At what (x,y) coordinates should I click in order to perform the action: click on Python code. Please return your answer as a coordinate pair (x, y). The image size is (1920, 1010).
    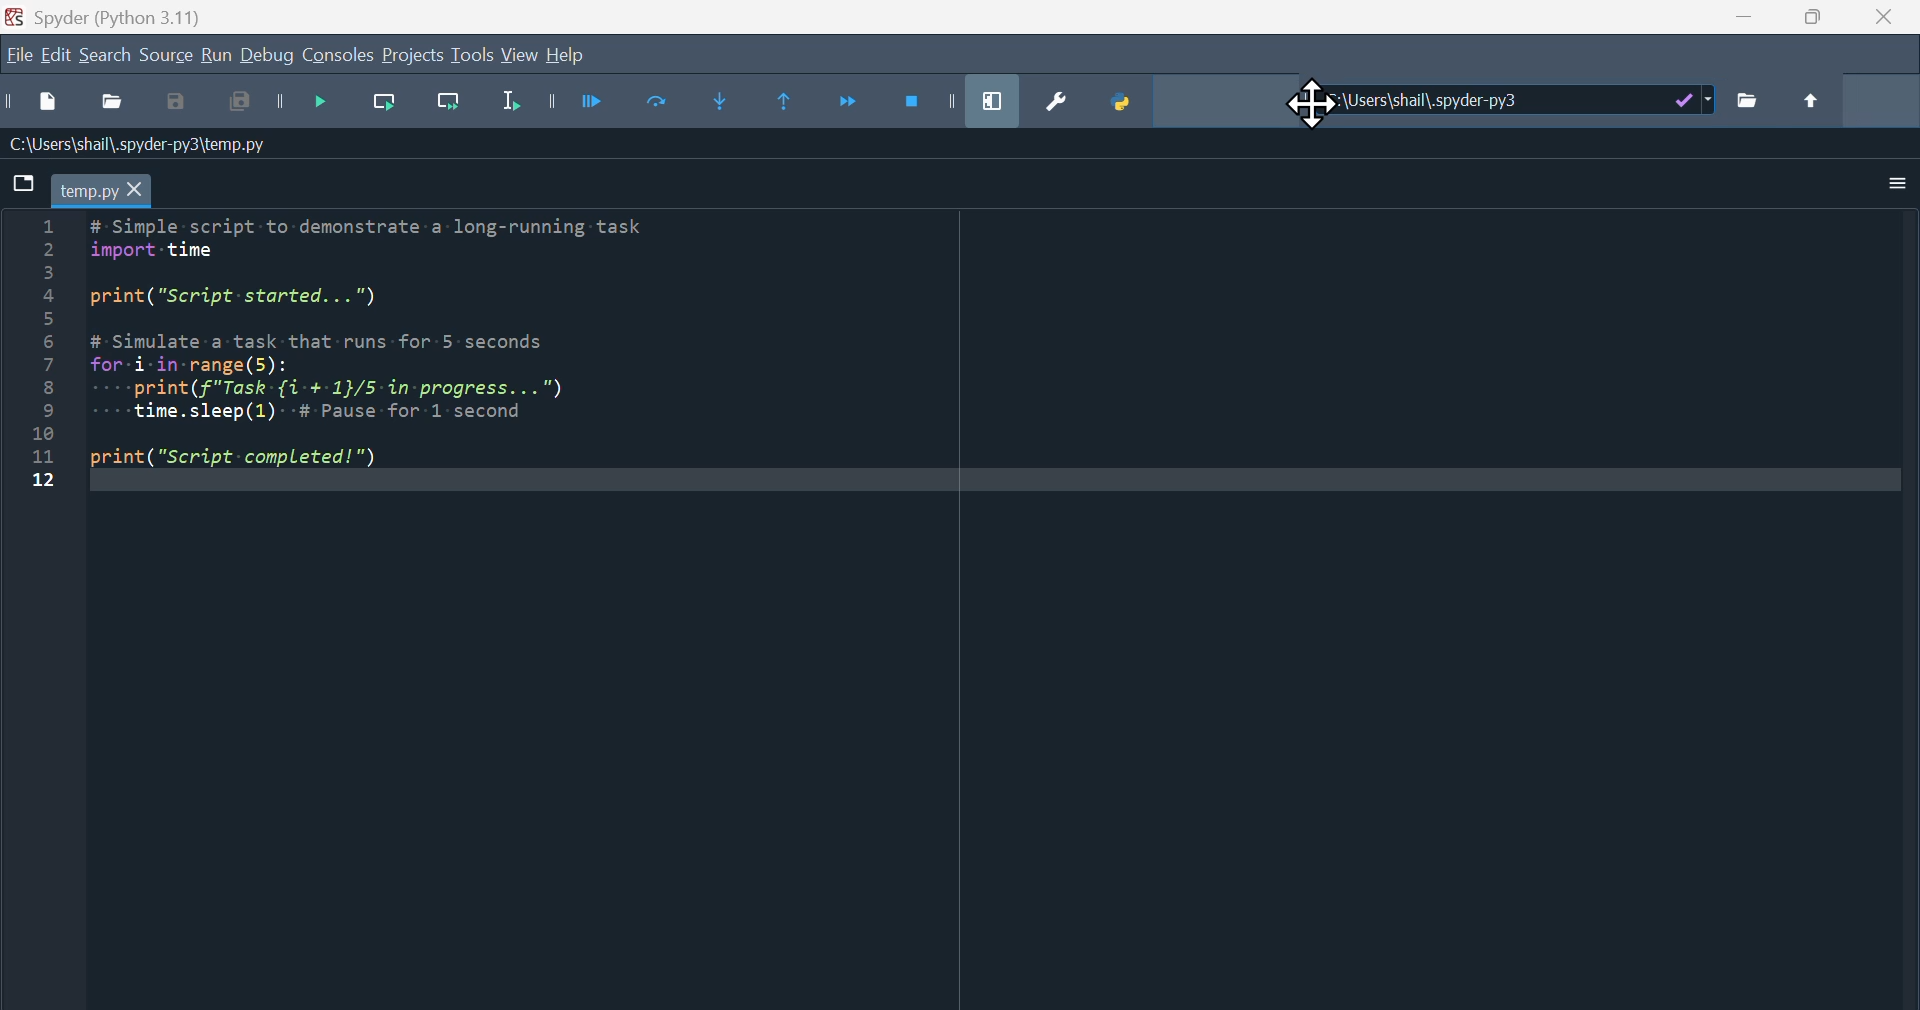
    Looking at the image, I should click on (359, 358).